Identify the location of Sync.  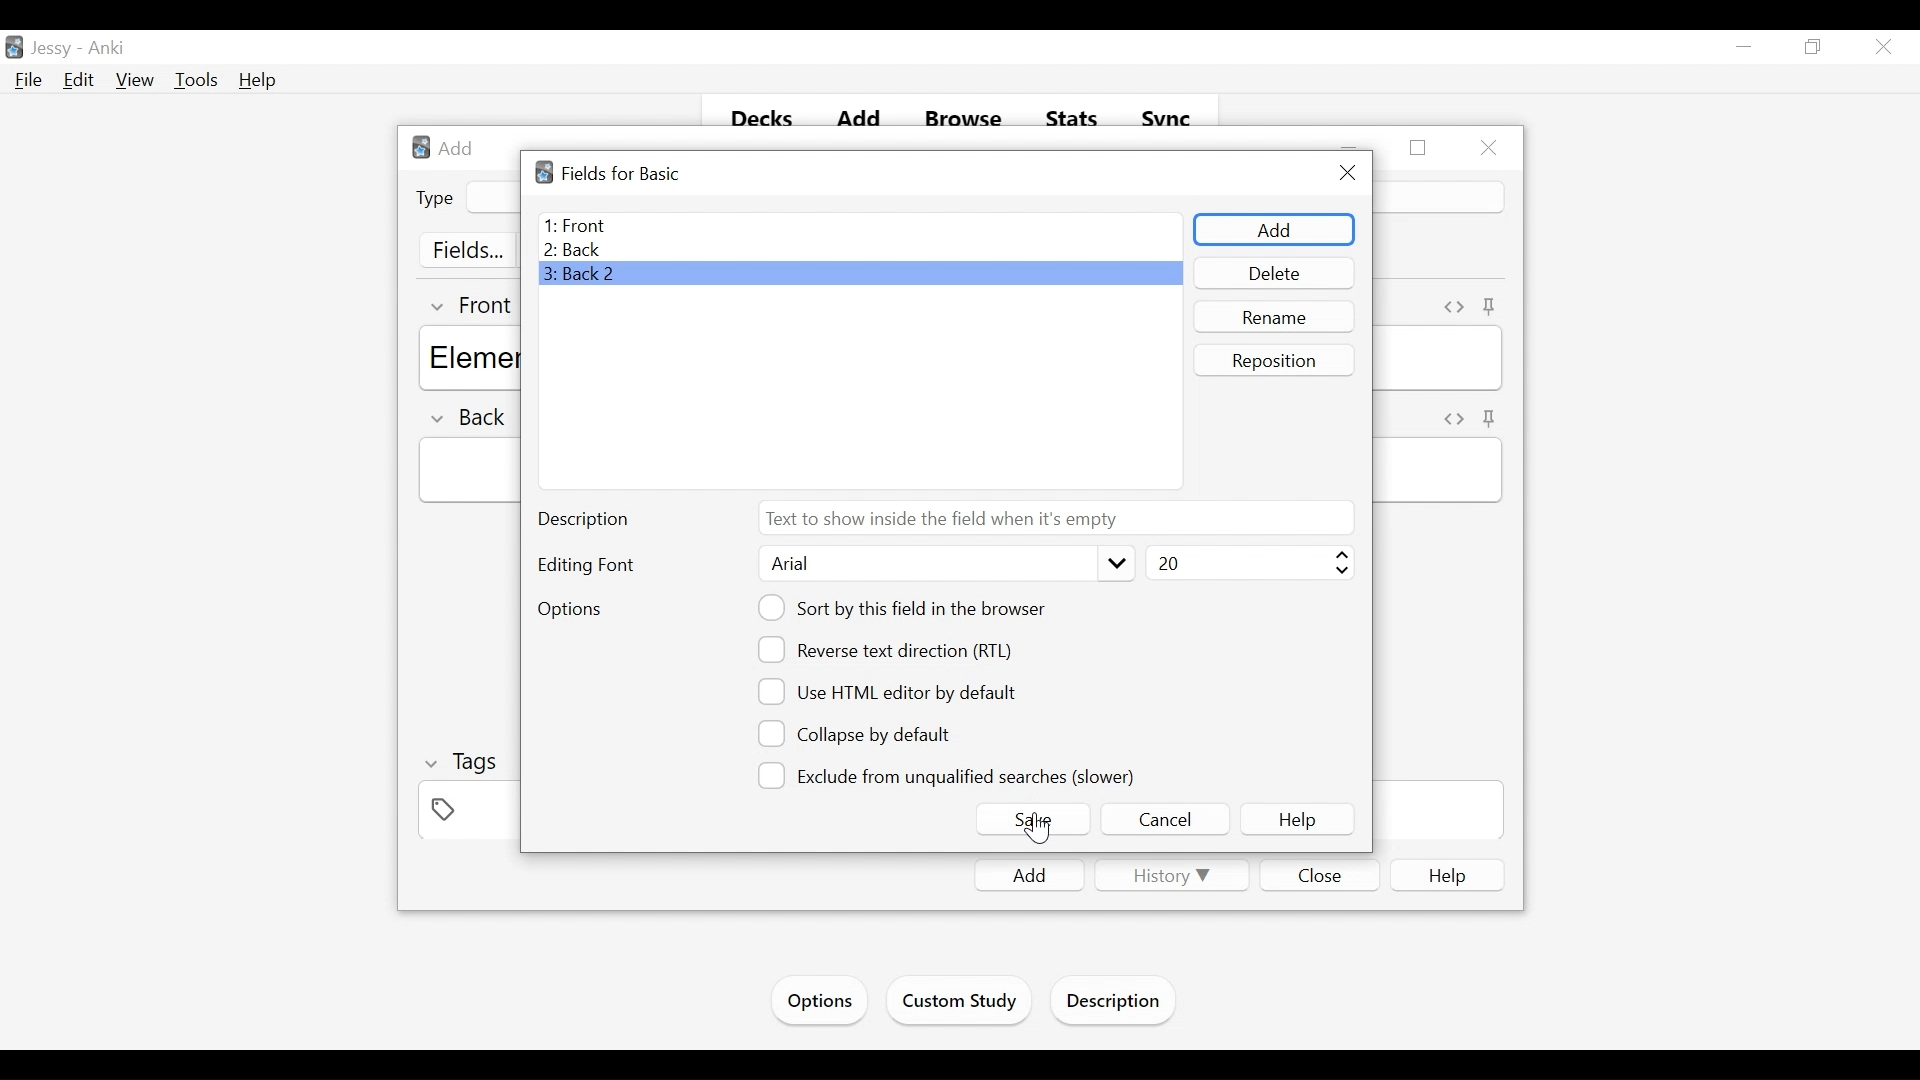
(1167, 119).